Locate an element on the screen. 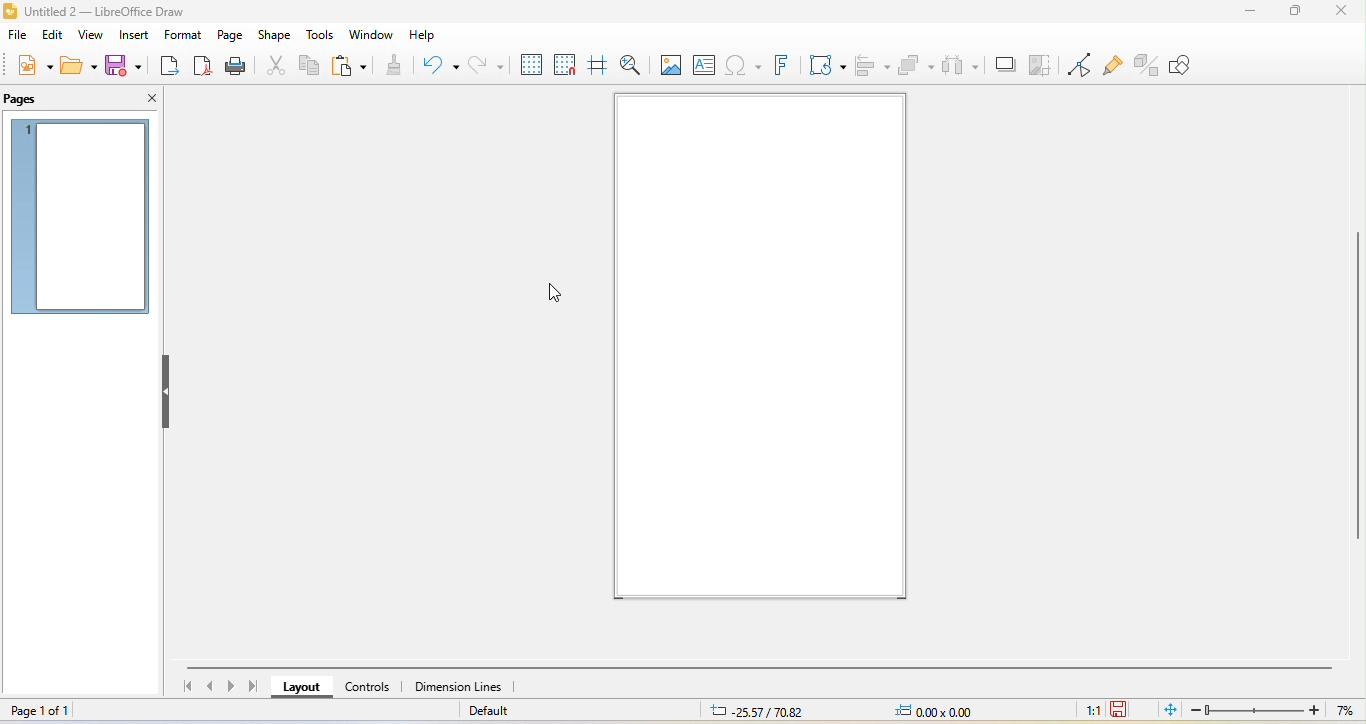 The height and width of the screenshot is (724, 1366). help is located at coordinates (420, 36).